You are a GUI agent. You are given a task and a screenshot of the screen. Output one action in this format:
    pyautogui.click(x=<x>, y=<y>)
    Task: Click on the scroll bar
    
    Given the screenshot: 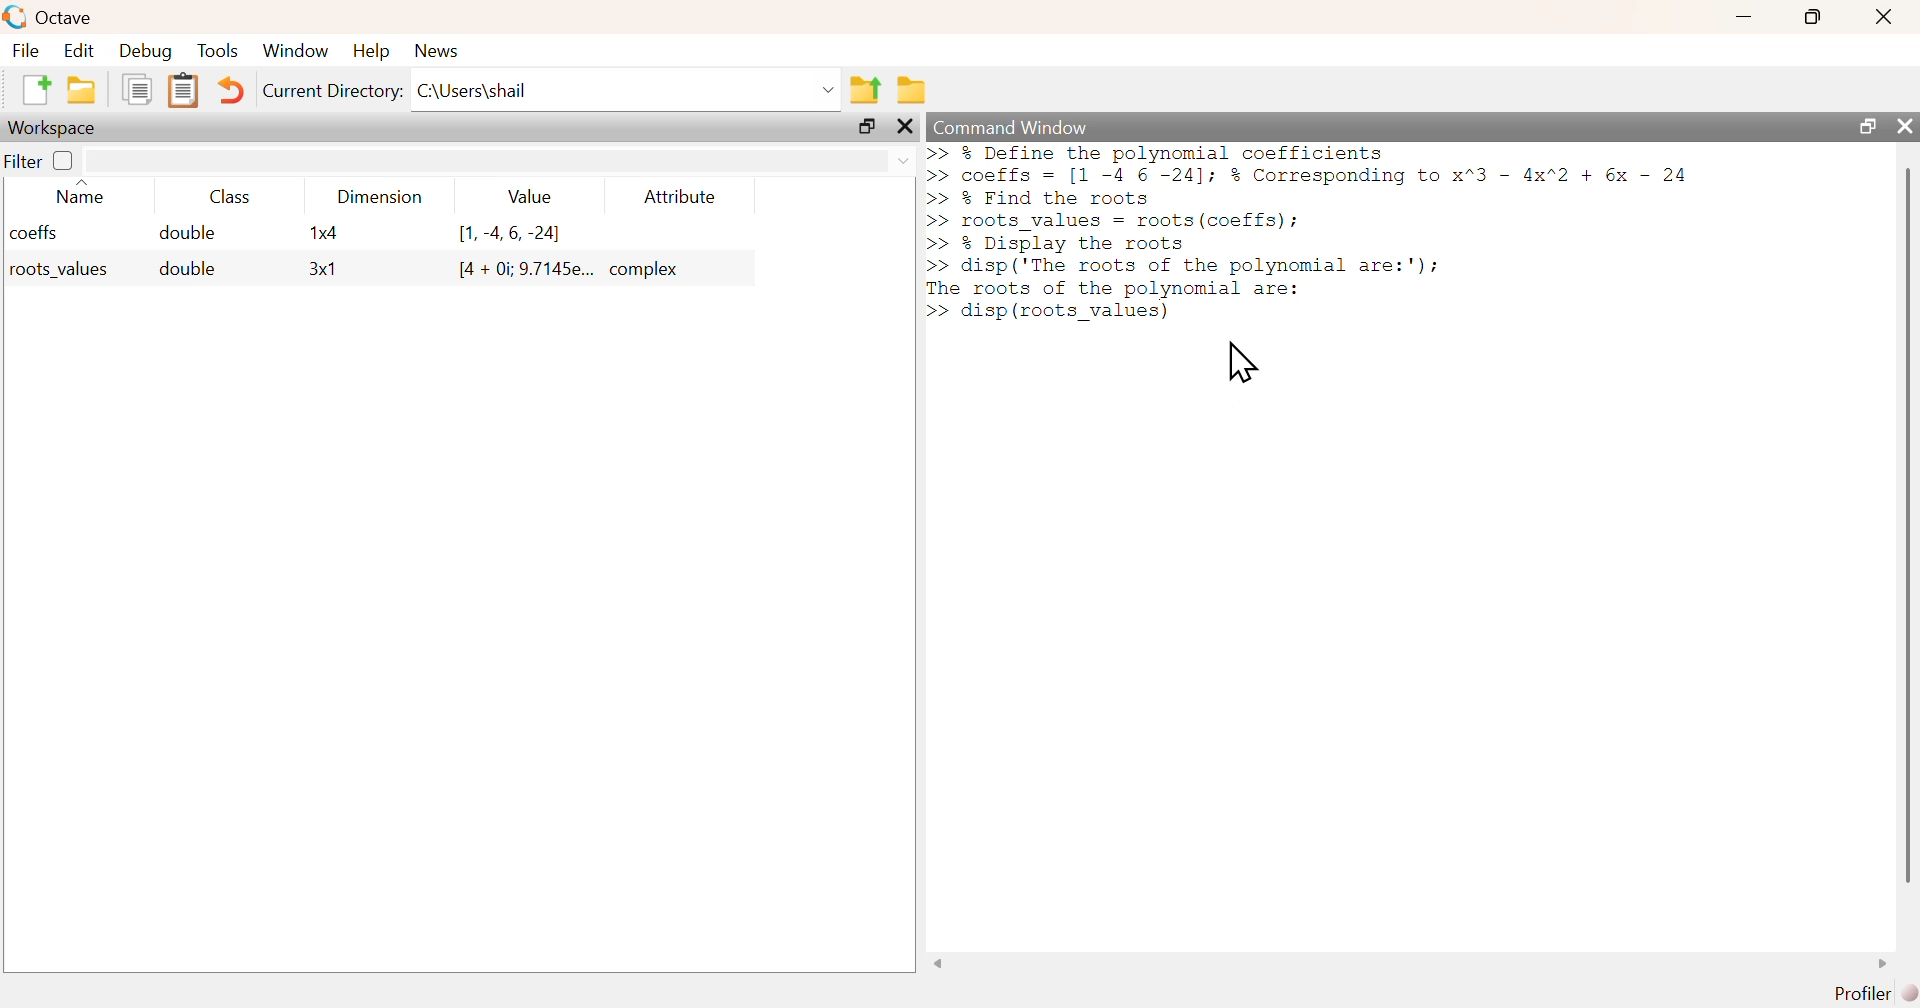 What is the action you would take?
    pyautogui.click(x=1904, y=524)
    